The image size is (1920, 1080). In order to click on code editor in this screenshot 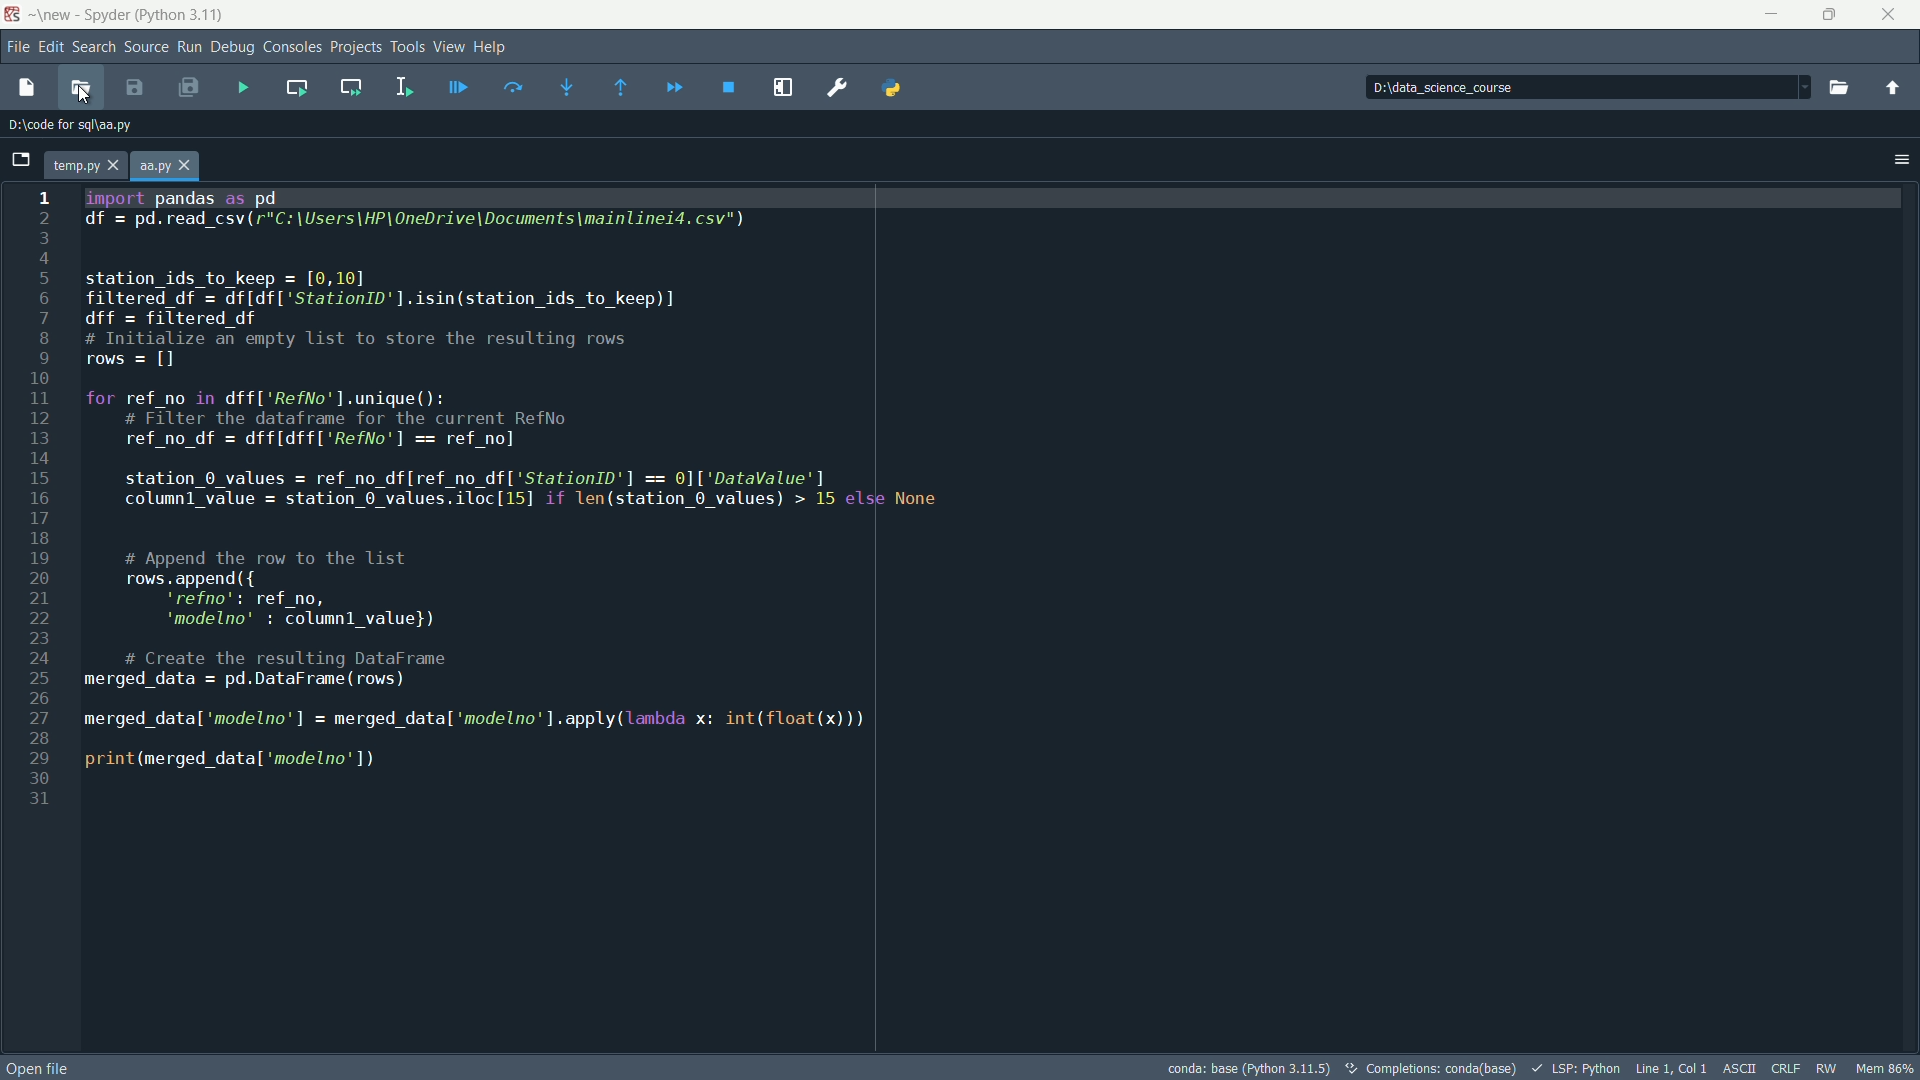, I will do `click(954, 616)`.